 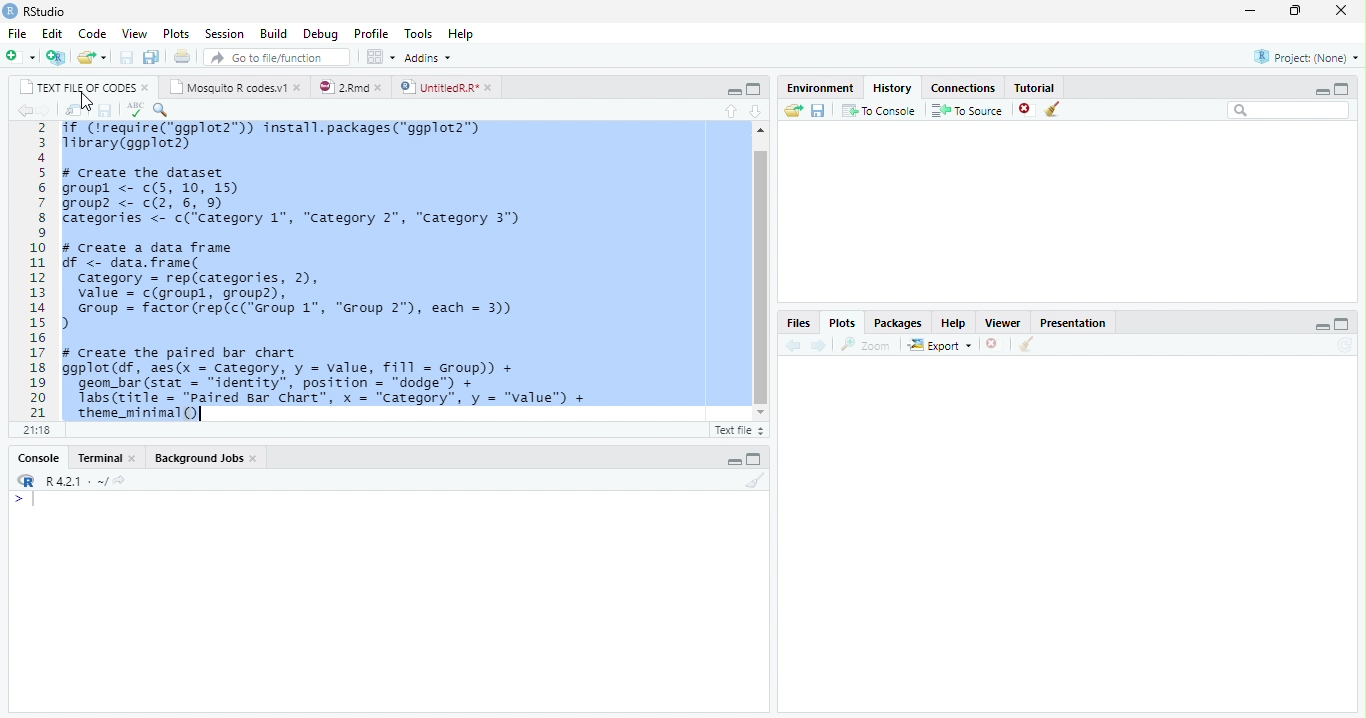 I want to click on close, so click(x=489, y=88).